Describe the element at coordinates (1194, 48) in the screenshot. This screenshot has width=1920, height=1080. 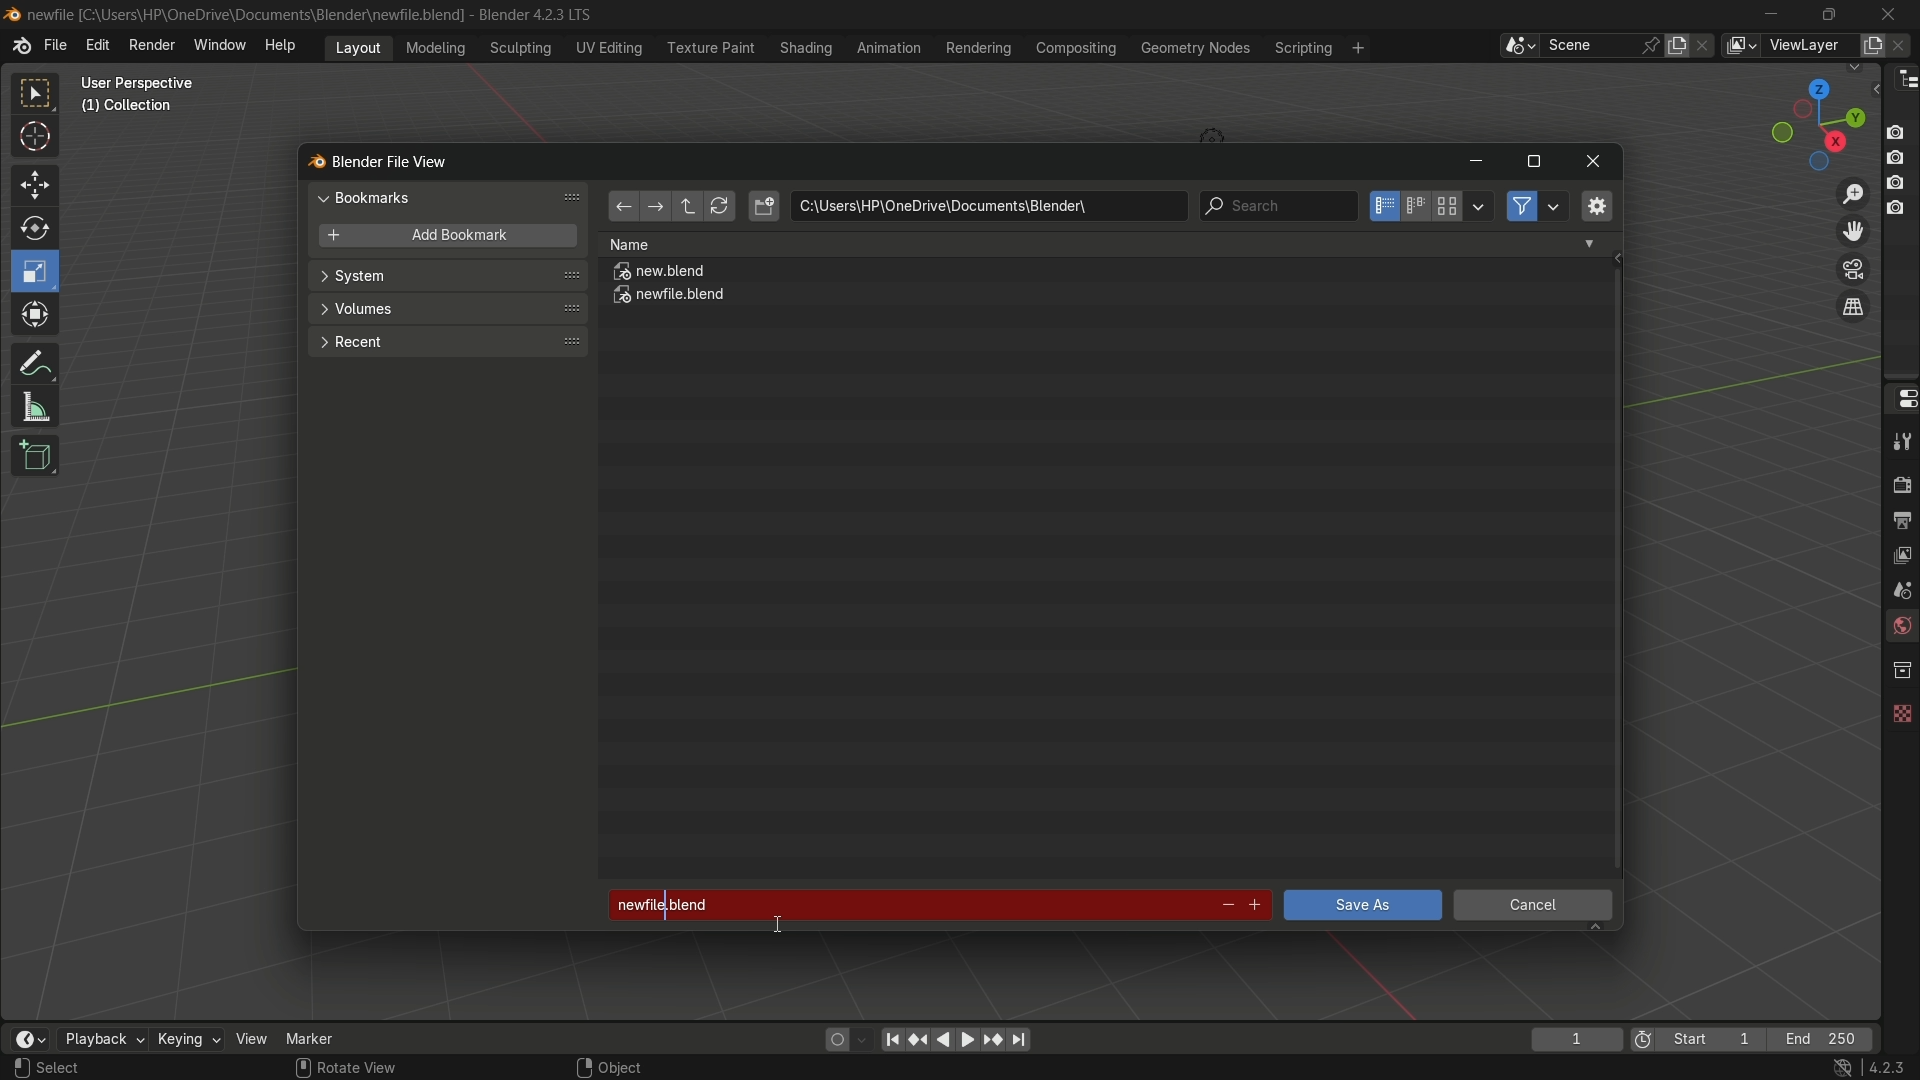
I see `geometry nodes menu` at that location.